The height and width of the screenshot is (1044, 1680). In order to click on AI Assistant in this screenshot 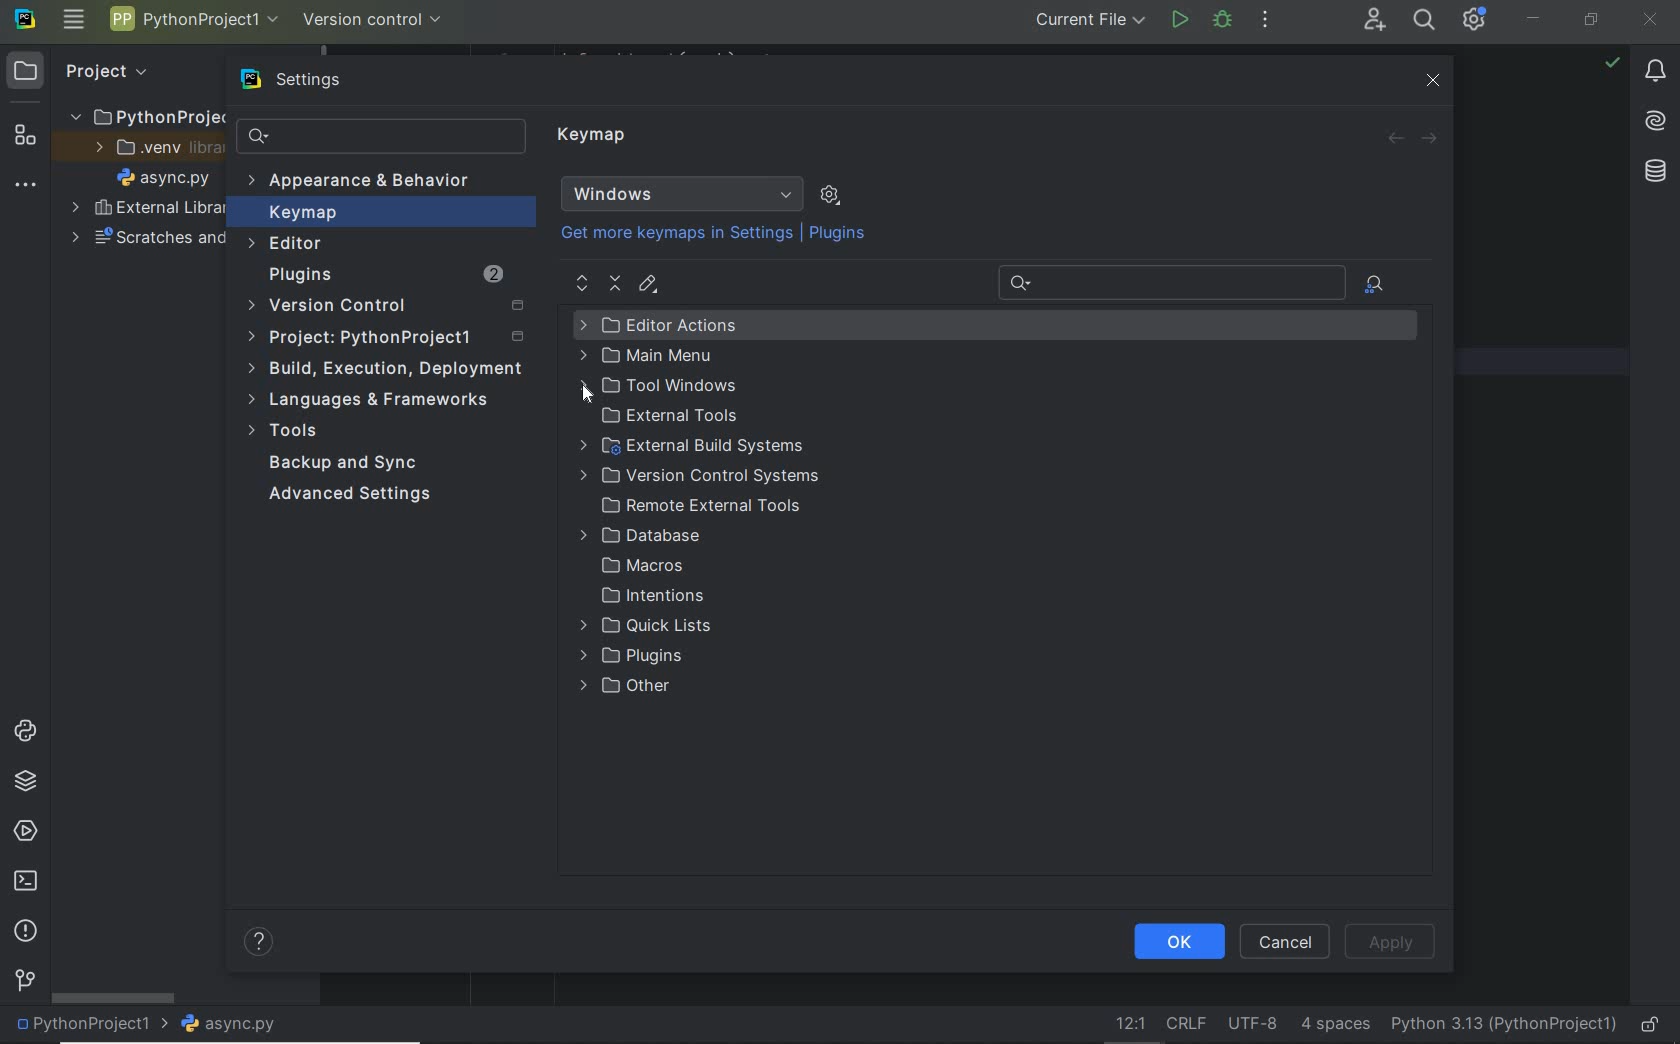, I will do `click(1657, 123)`.